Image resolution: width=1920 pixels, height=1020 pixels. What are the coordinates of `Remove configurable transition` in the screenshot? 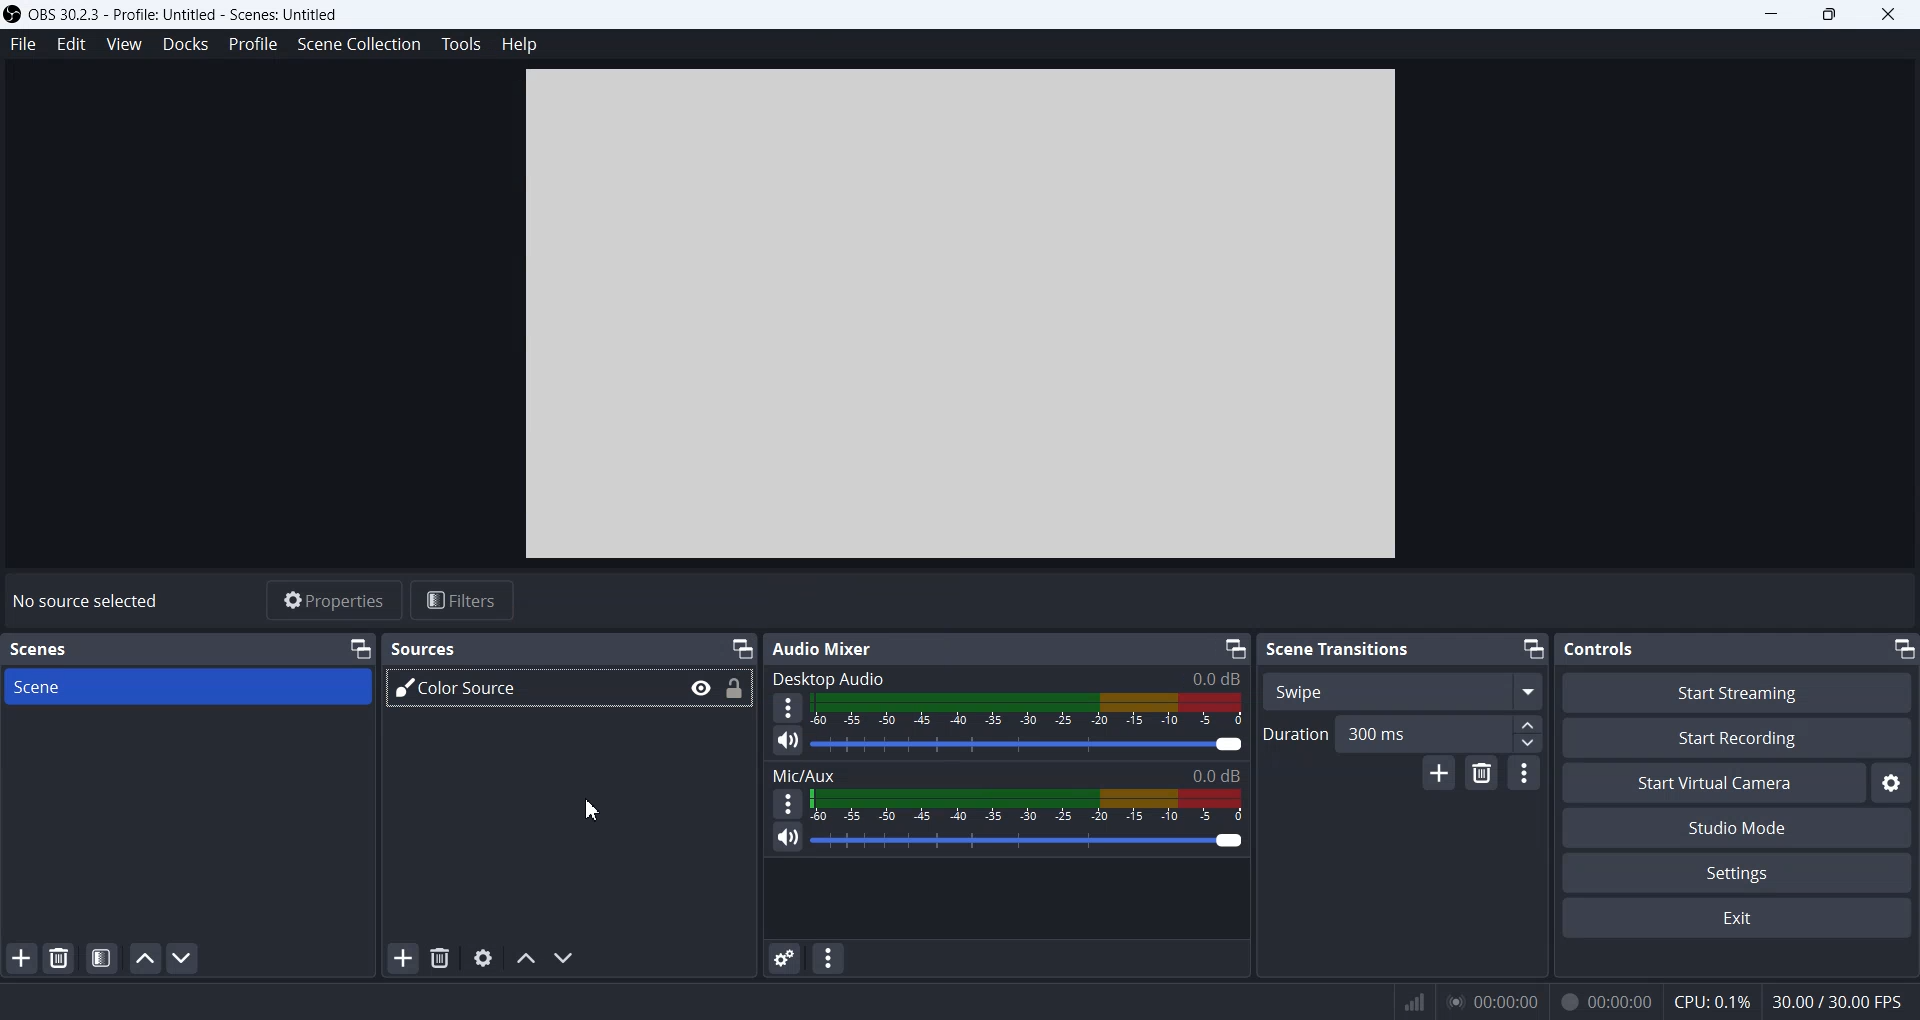 It's located at (1481, 773).